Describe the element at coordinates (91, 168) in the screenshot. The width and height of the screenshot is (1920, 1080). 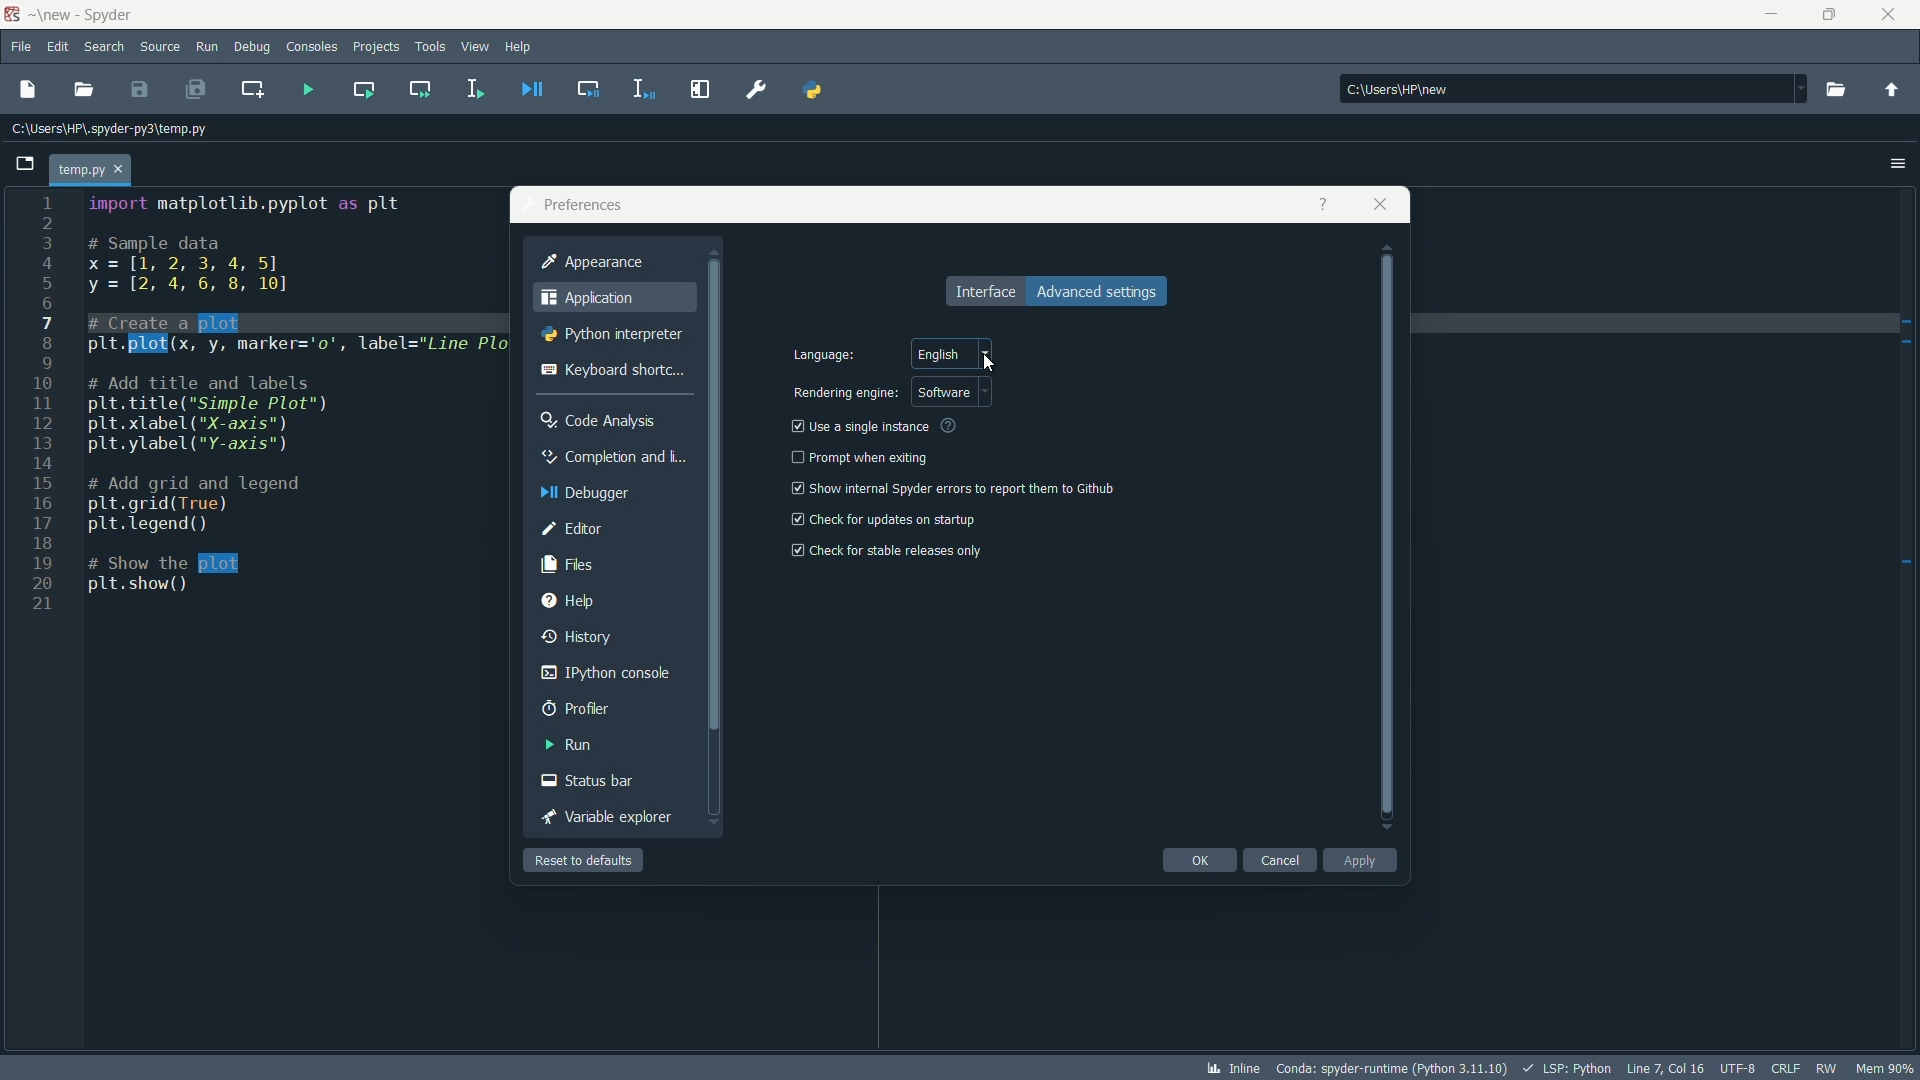
I see `temp.py` at that location.